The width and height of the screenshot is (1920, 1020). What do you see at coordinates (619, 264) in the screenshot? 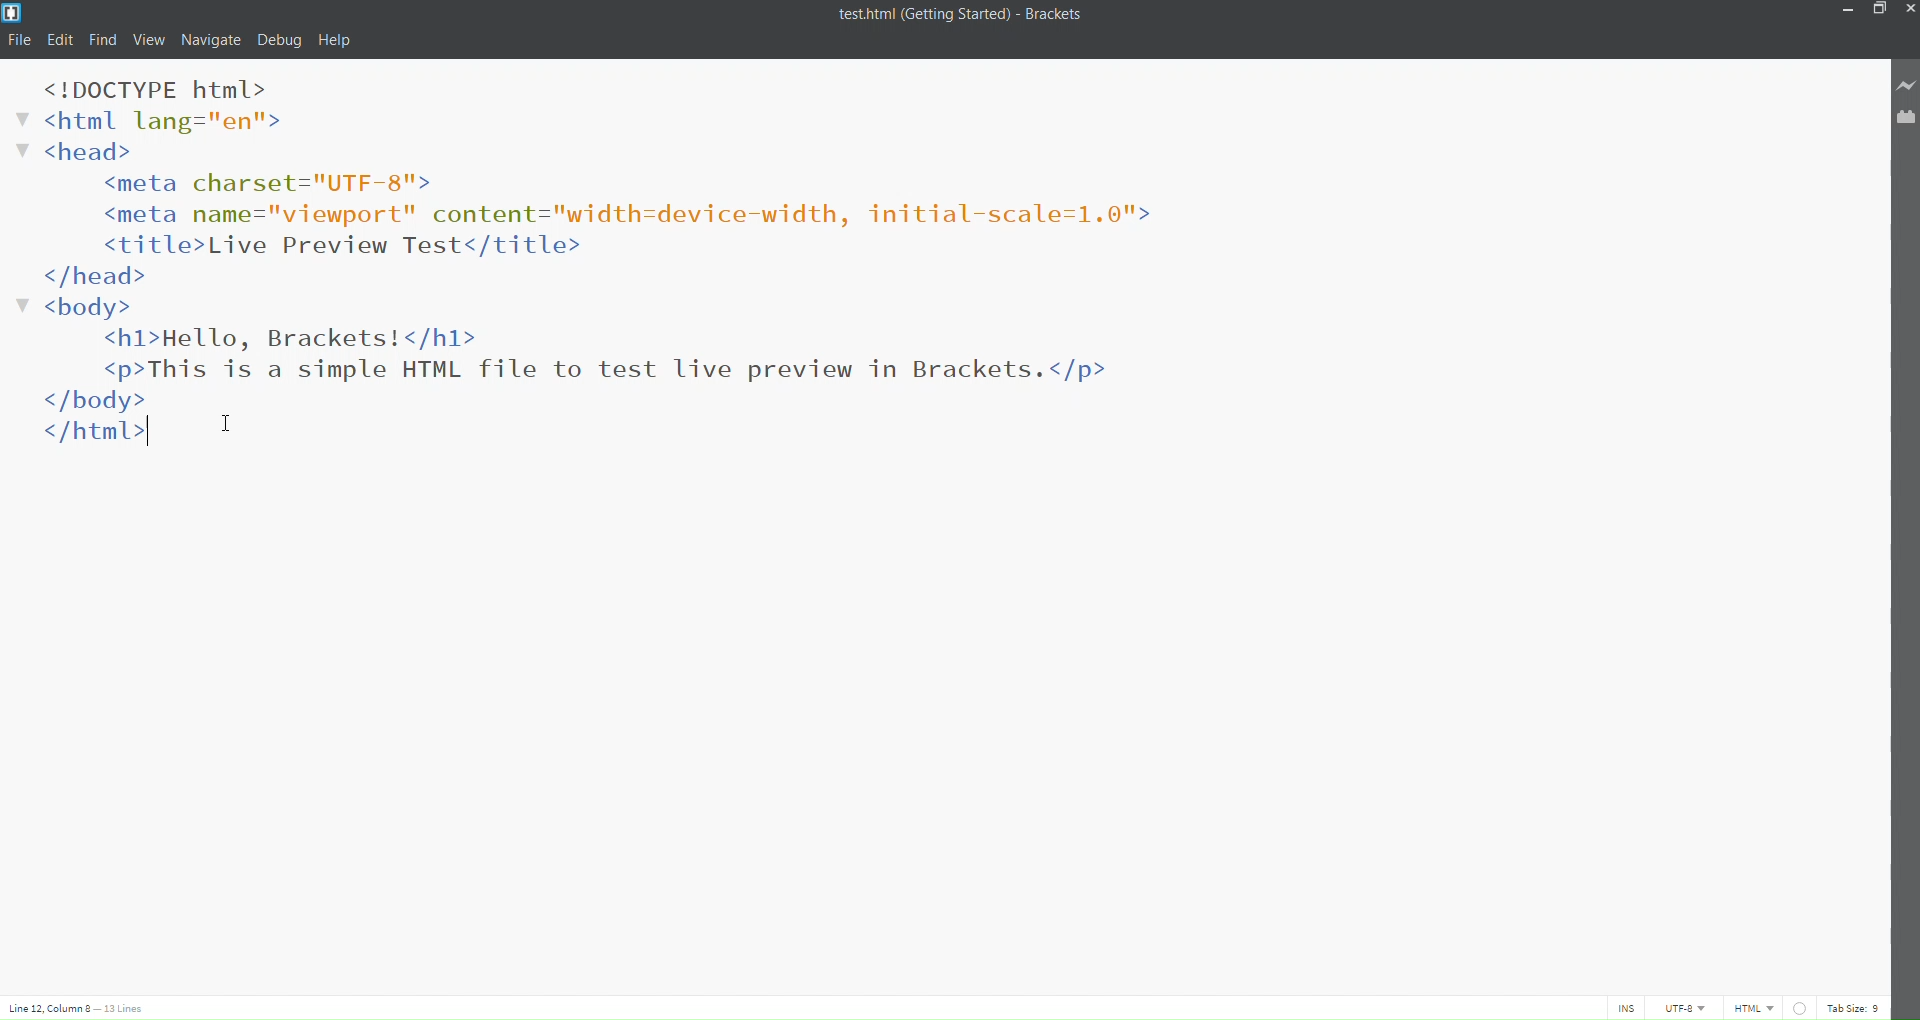
I see `HTML Code` at bounding box center [619, 264].